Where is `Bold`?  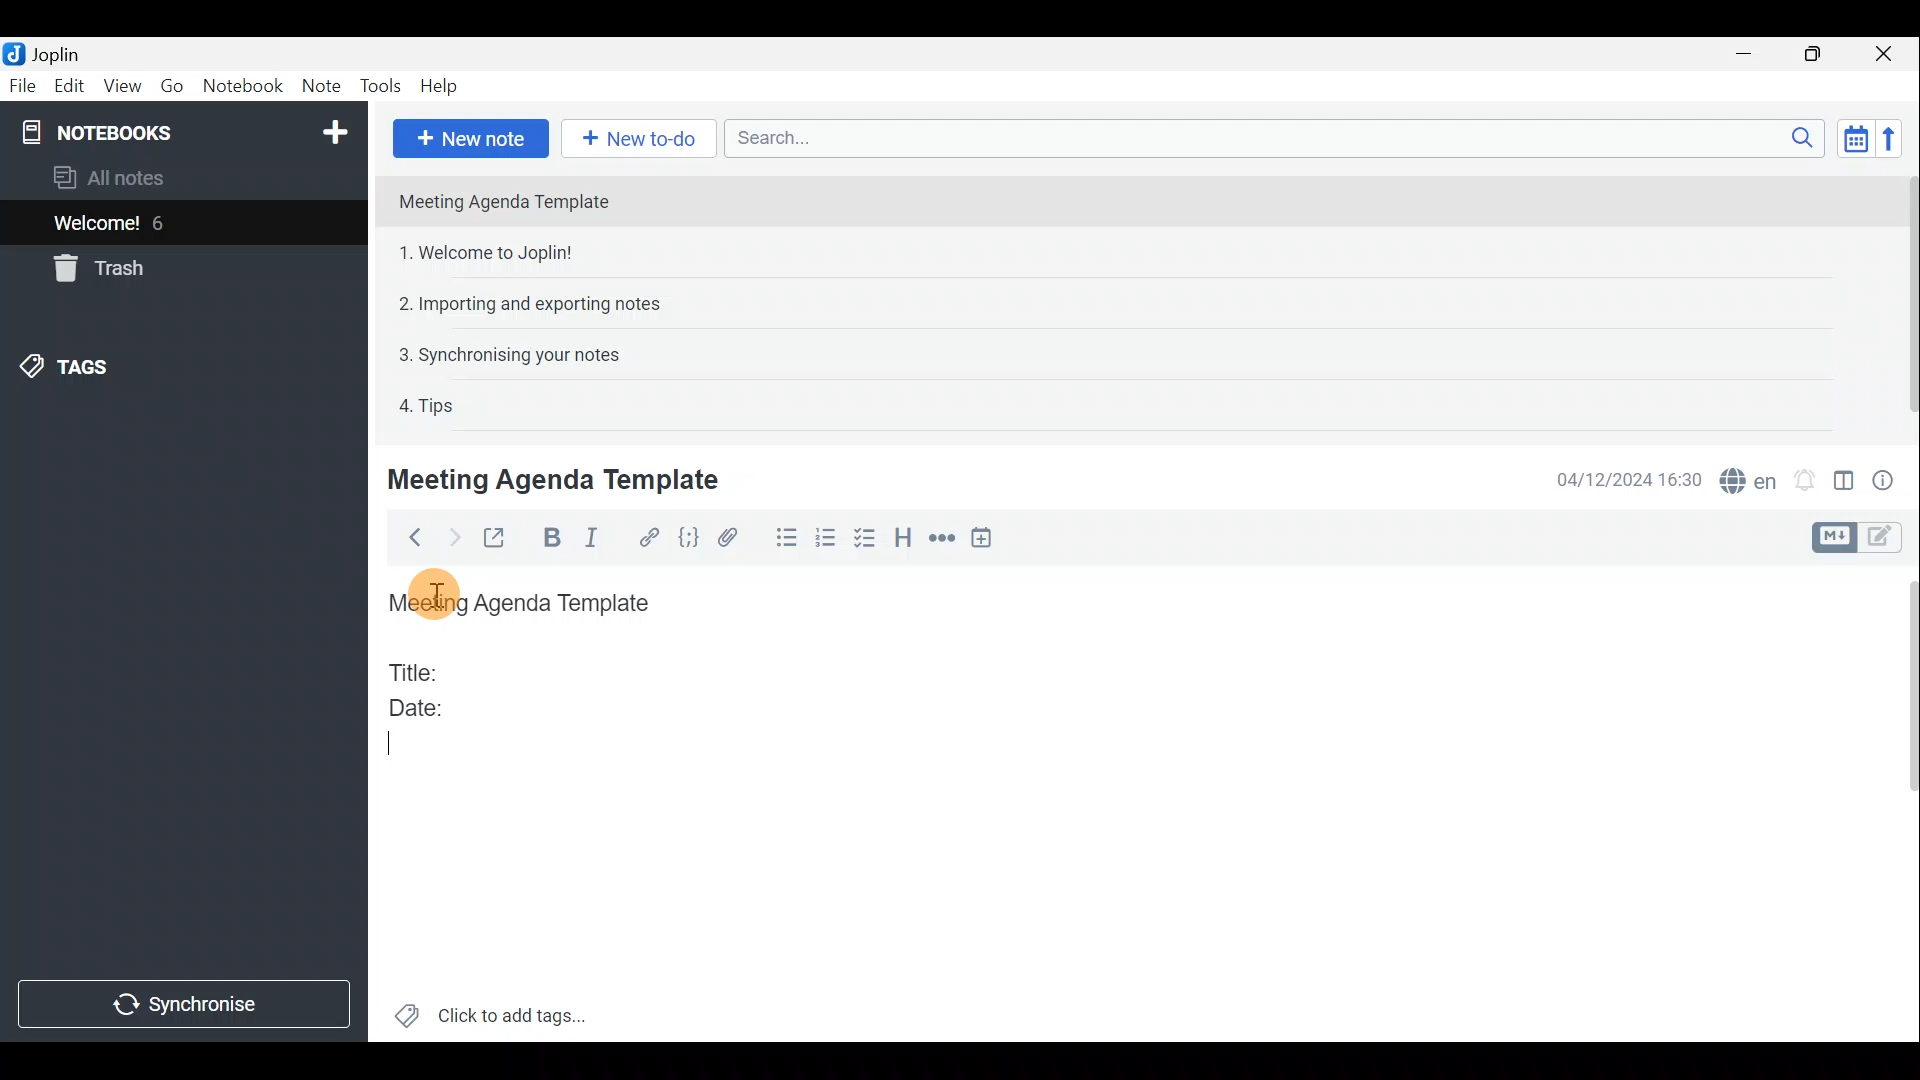
Bold is located at coordinates (550, 538).